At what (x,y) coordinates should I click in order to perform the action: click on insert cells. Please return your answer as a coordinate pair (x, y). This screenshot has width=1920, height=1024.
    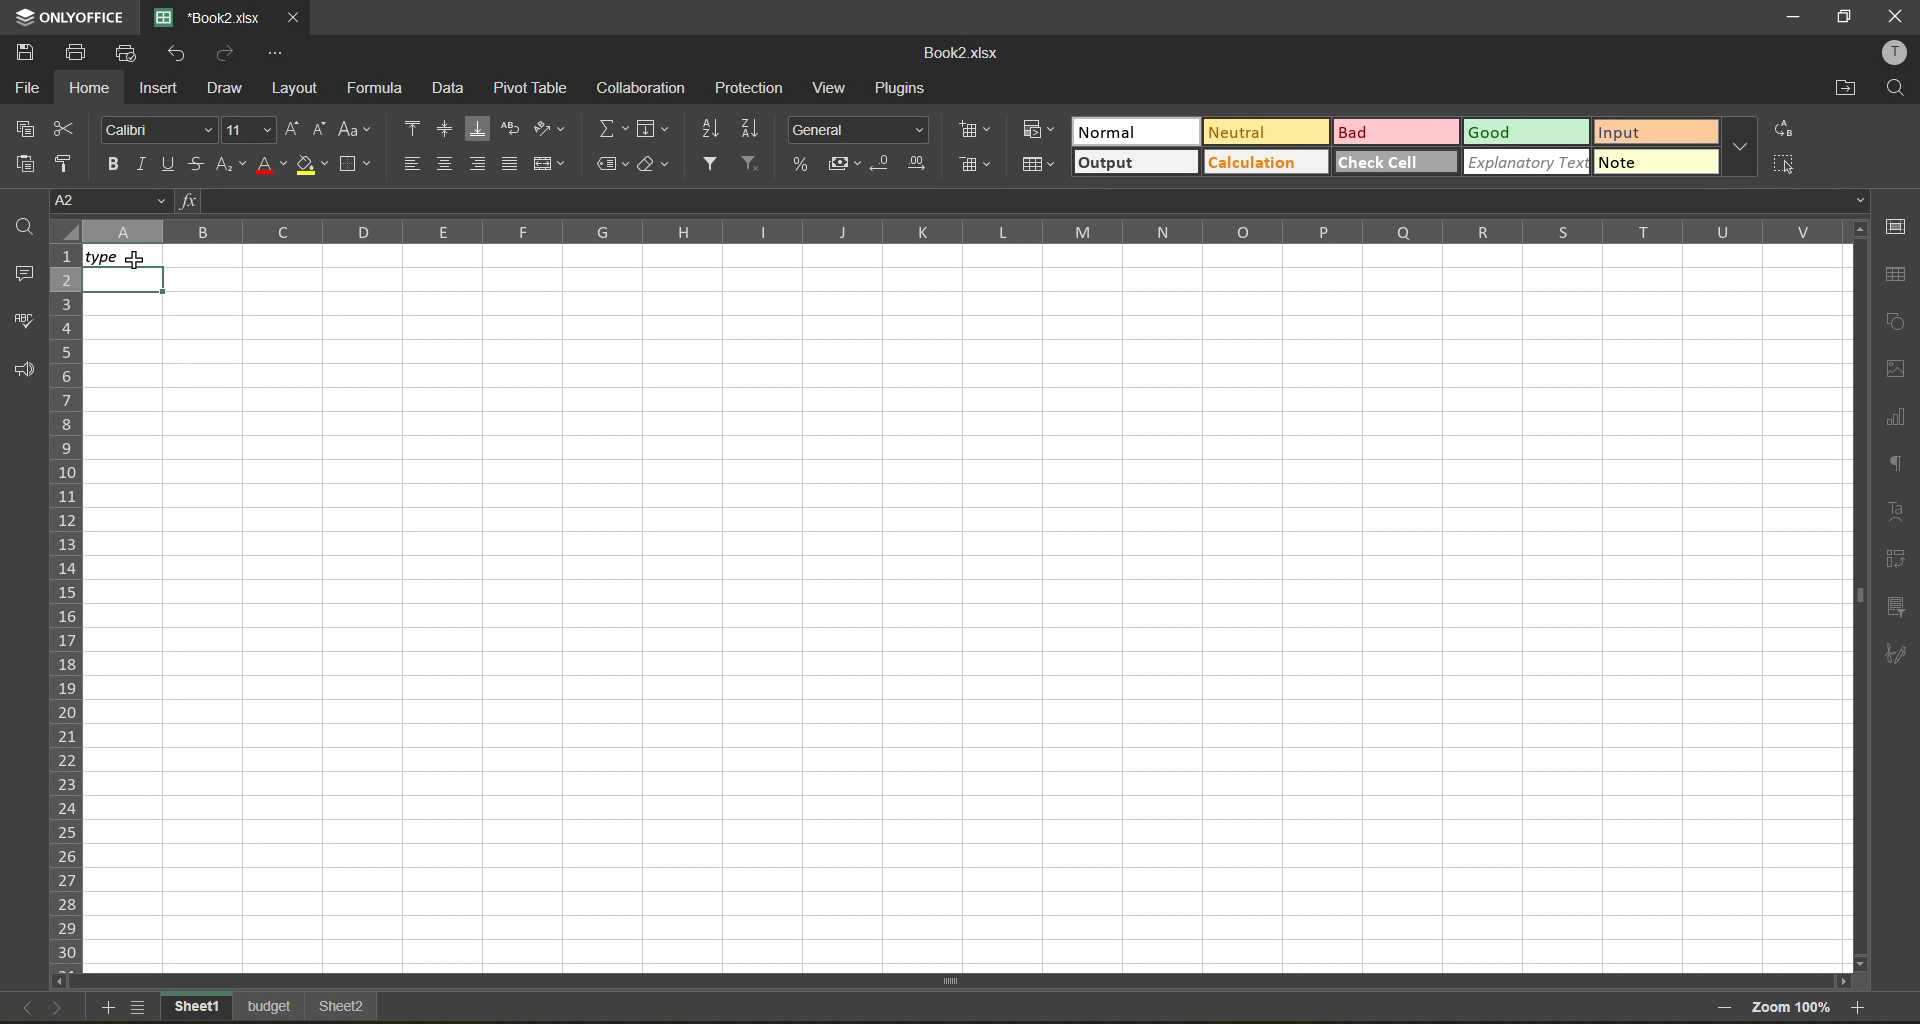
    Looking at the image, I should click on (975, 129).